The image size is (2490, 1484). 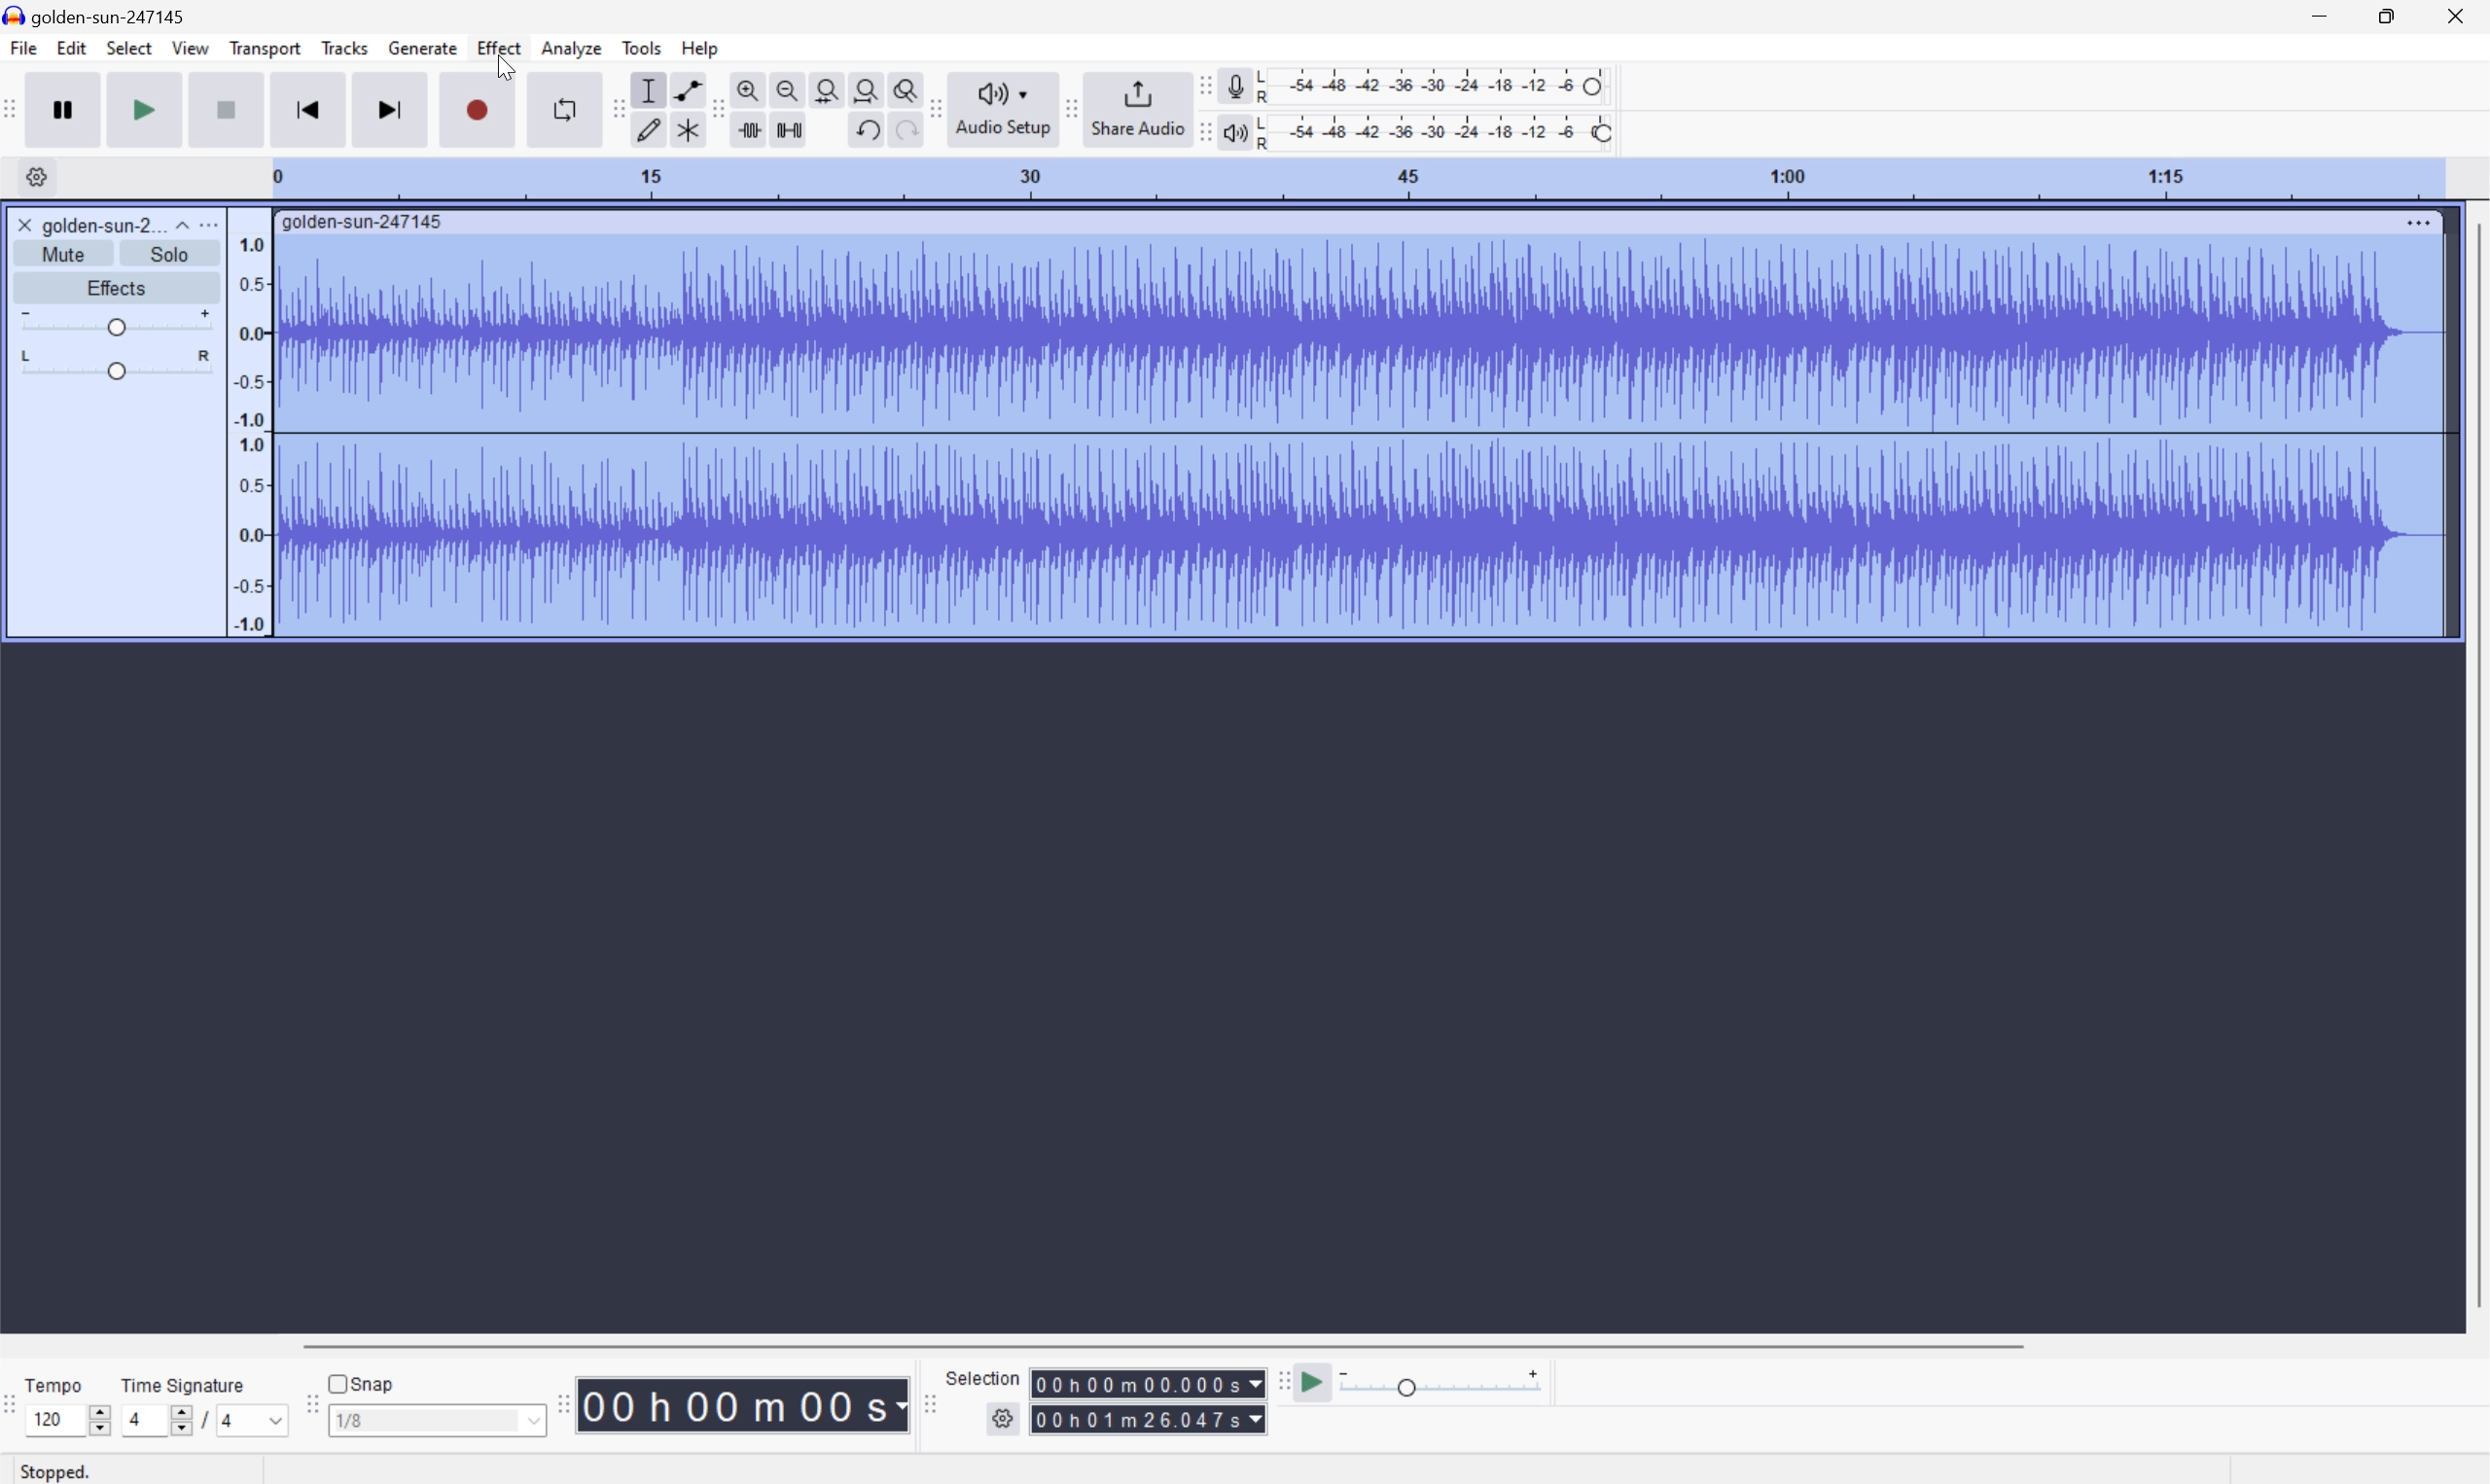 I want to click on Slider, so click(x=109, y=365).